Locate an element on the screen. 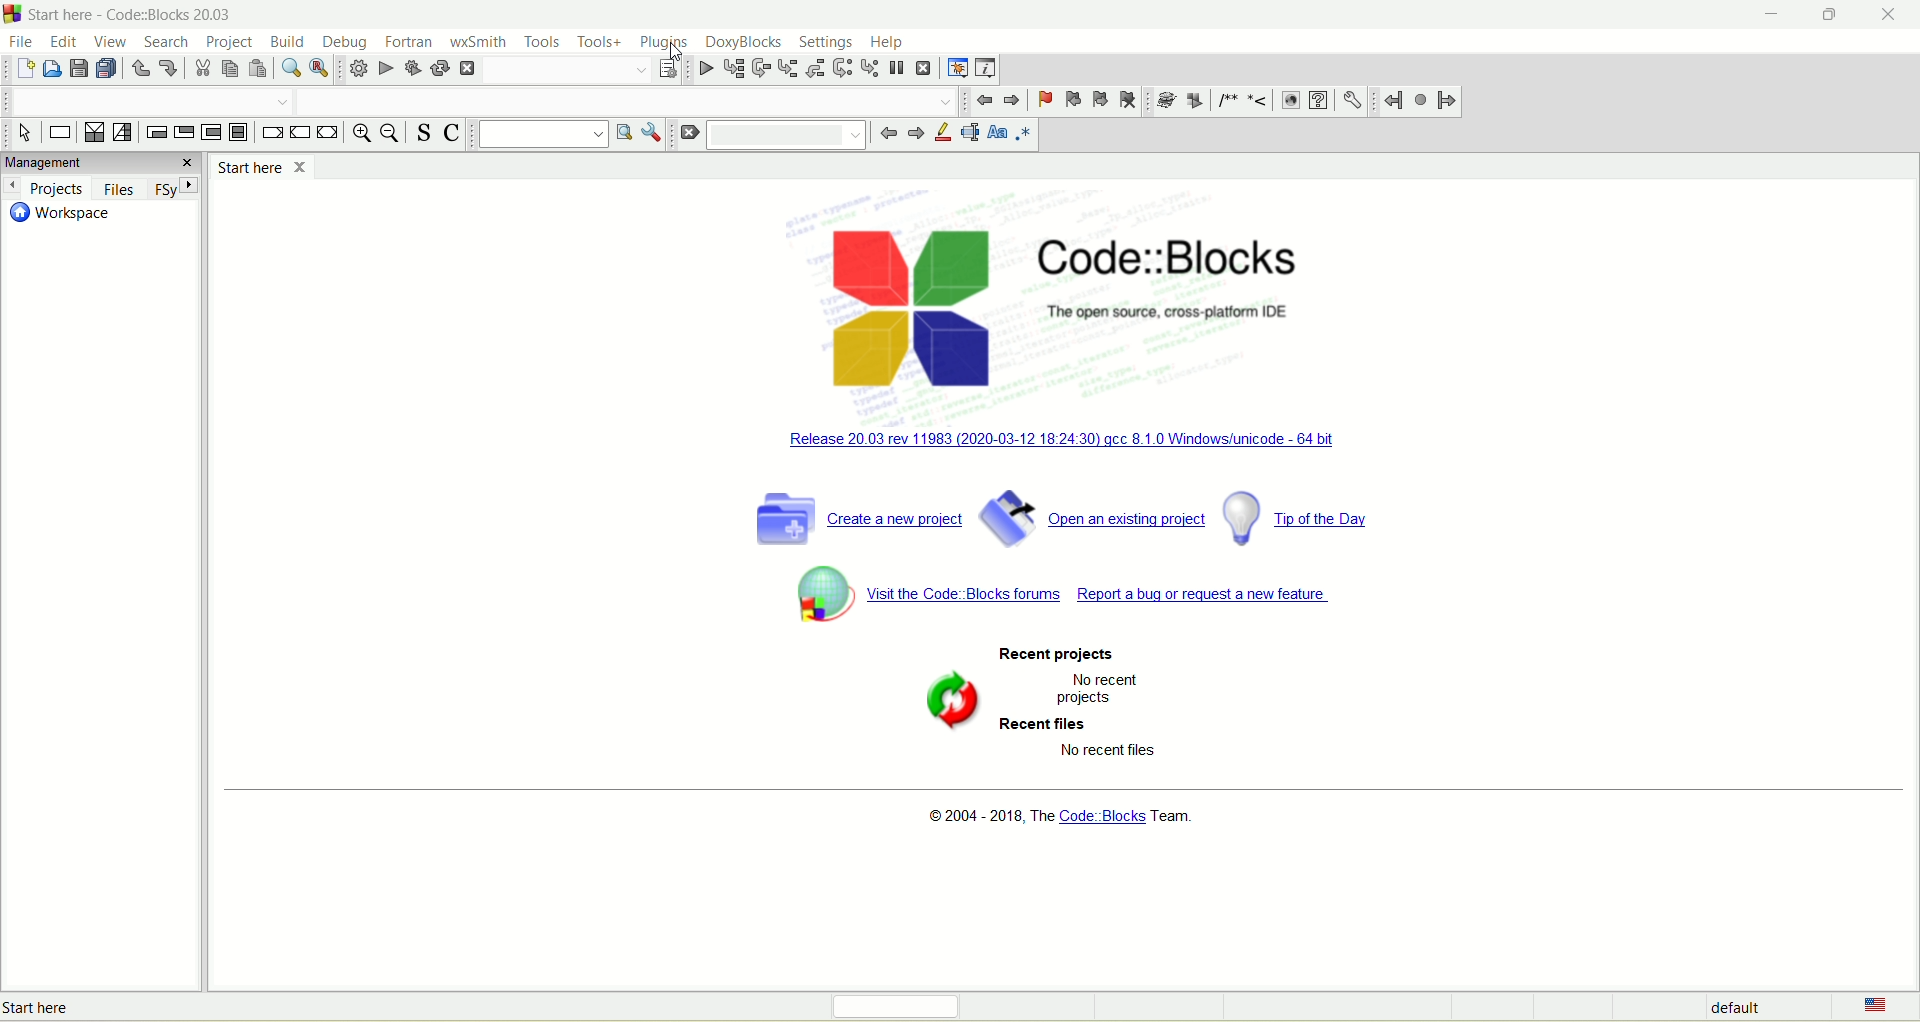 Image resolution: width=1920 pixels, height=1022 pixels. debug is located at coordinates (703, 70).